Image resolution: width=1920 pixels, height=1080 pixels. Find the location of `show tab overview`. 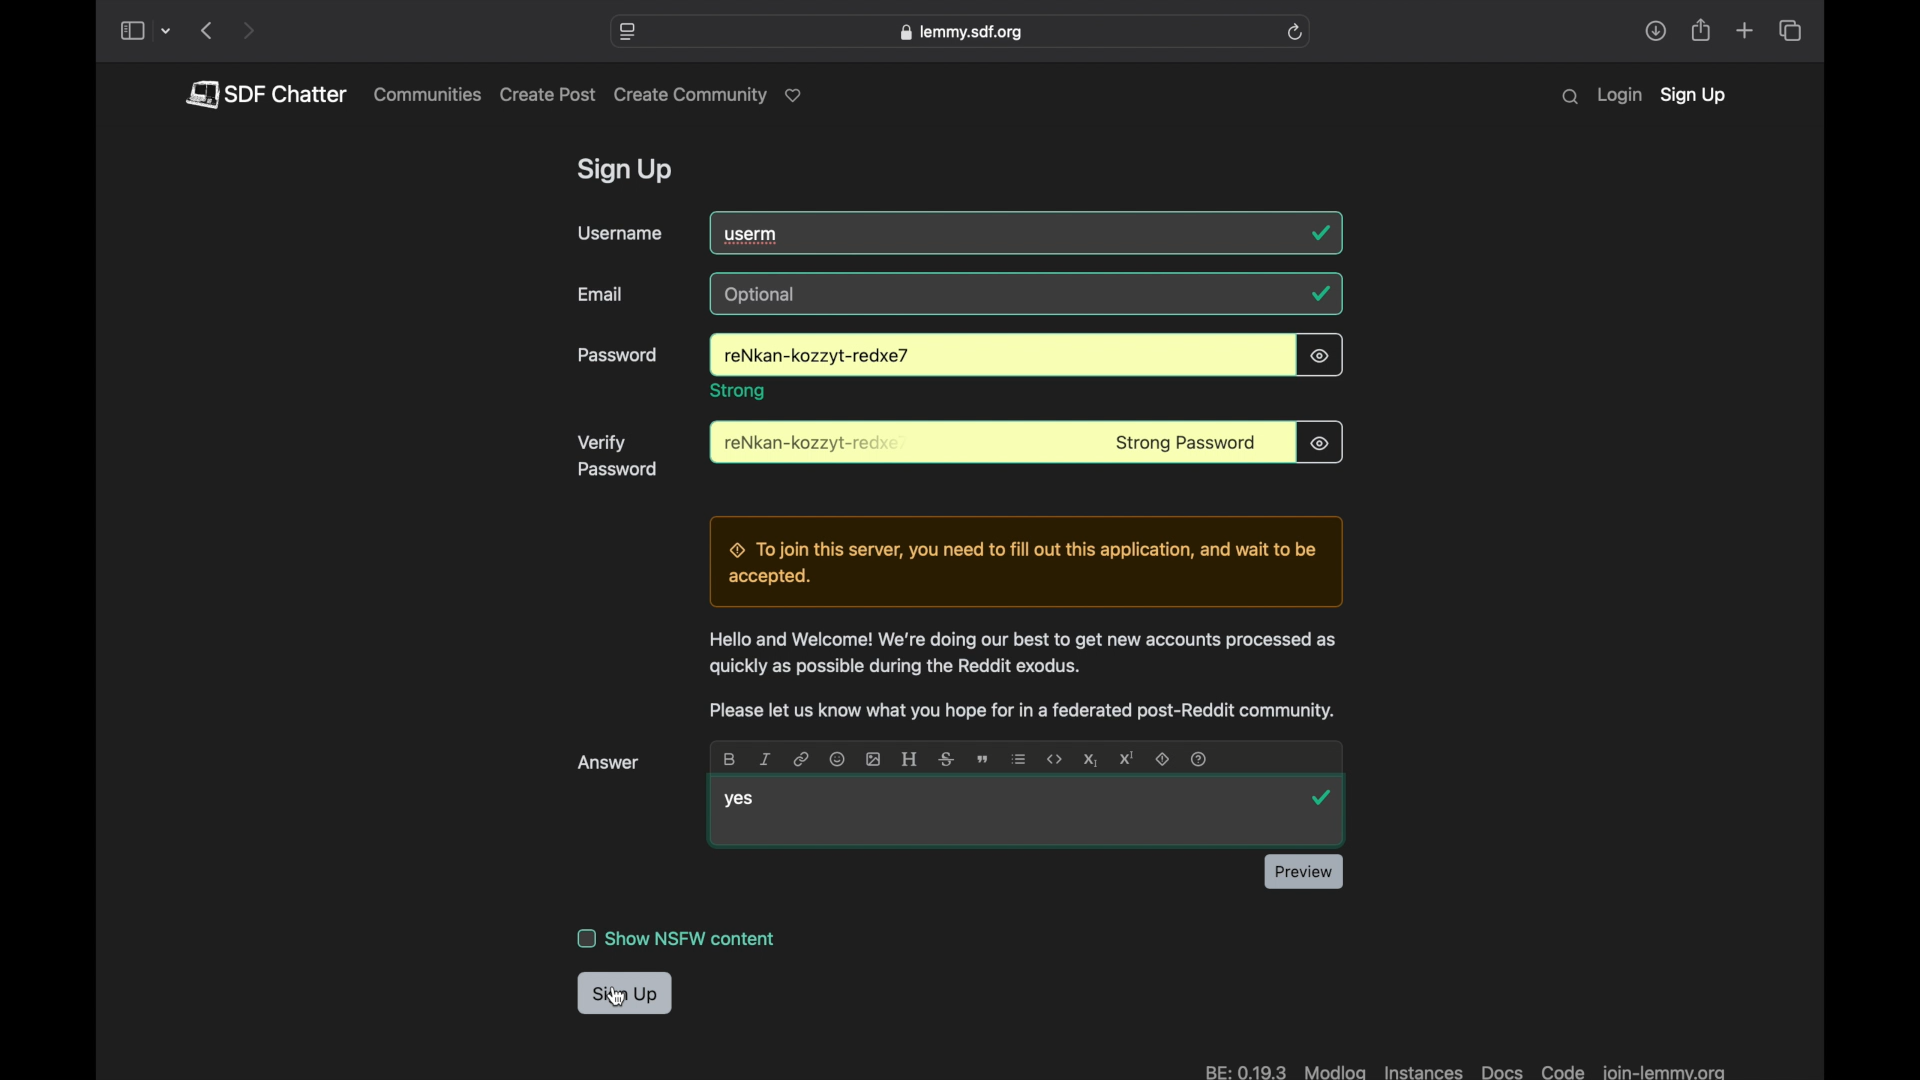

show tab overview is located at coordinates (1789, 31).